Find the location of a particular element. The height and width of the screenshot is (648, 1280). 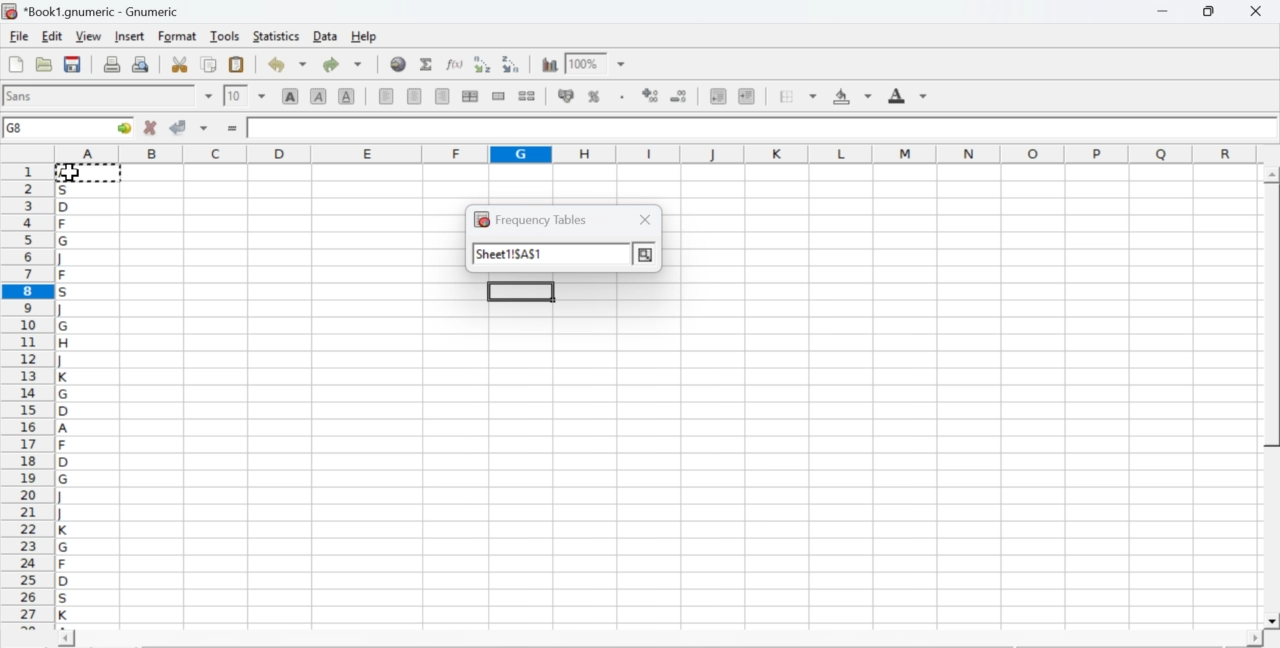

center horizontally is located at coordinates (470, 96).